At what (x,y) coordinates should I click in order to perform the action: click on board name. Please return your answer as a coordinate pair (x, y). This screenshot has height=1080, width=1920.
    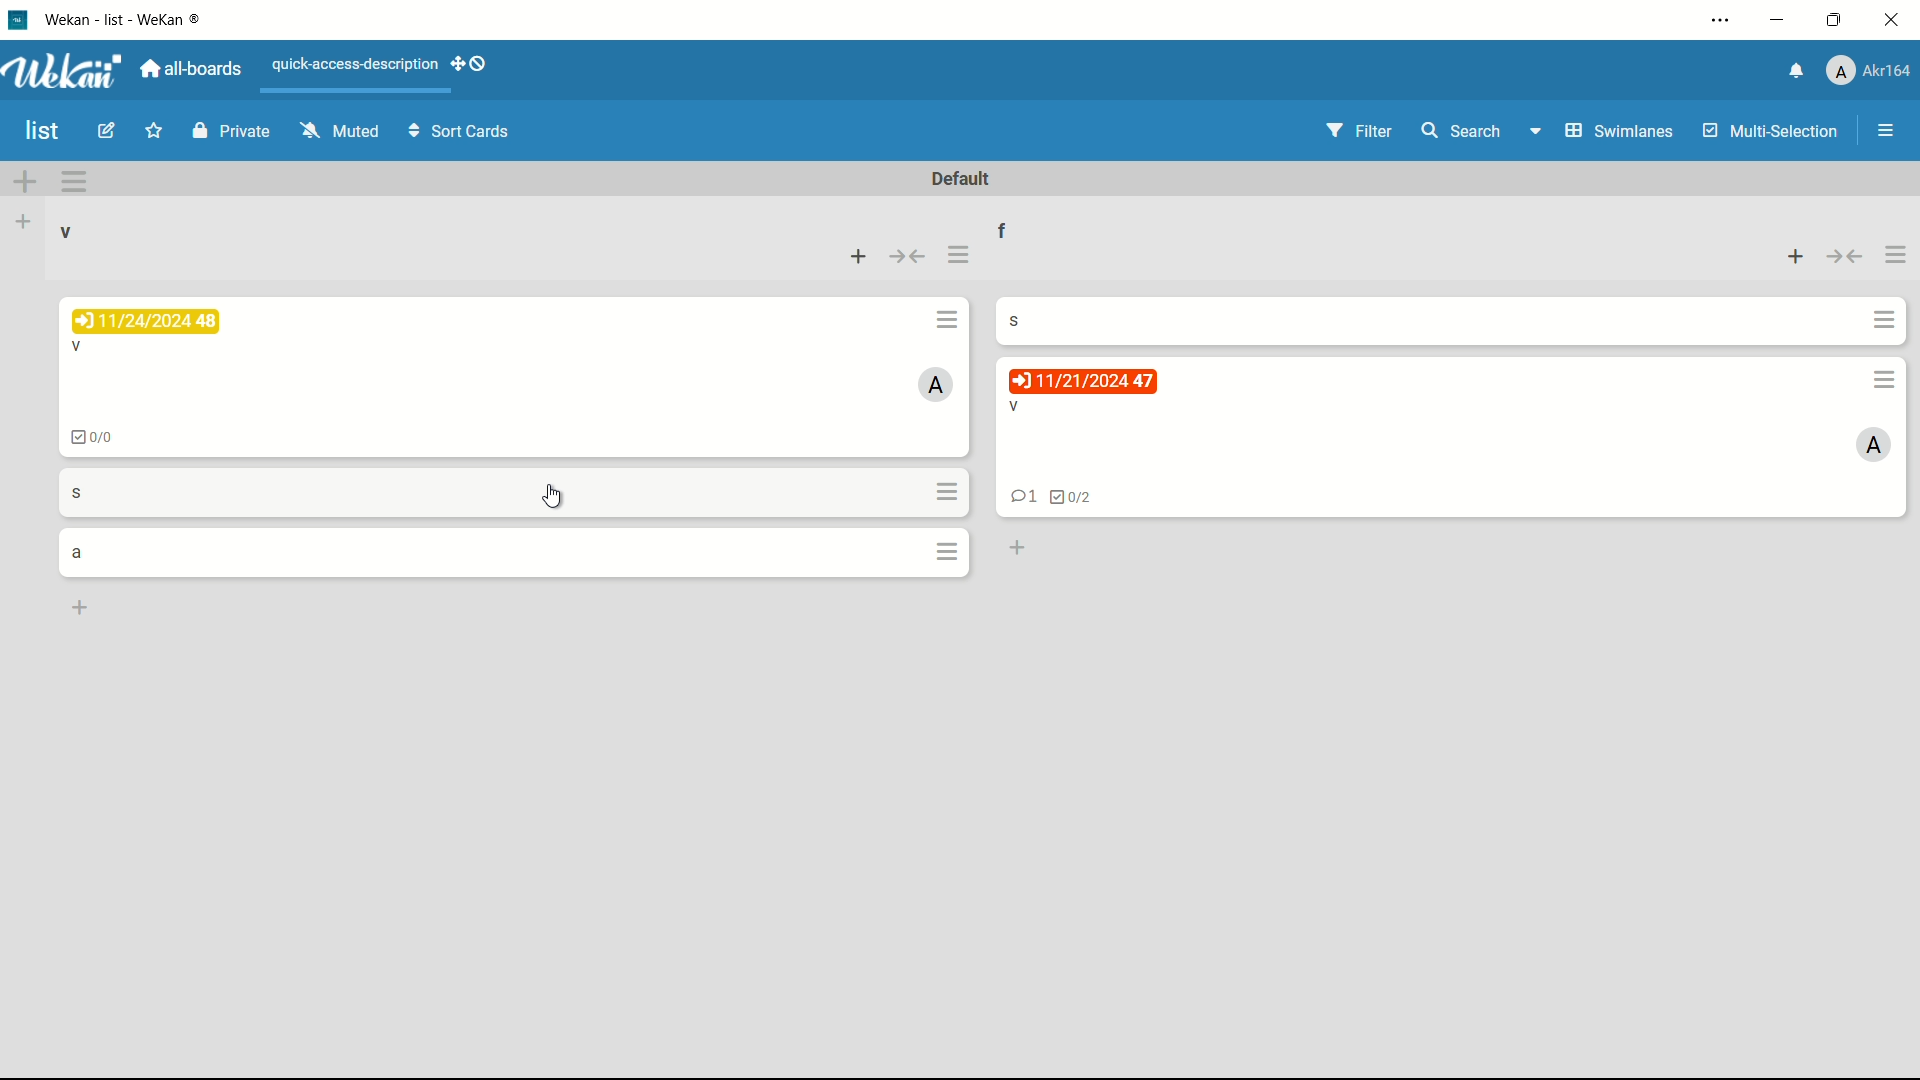
    Looking at the image, I should click on (44, 132).